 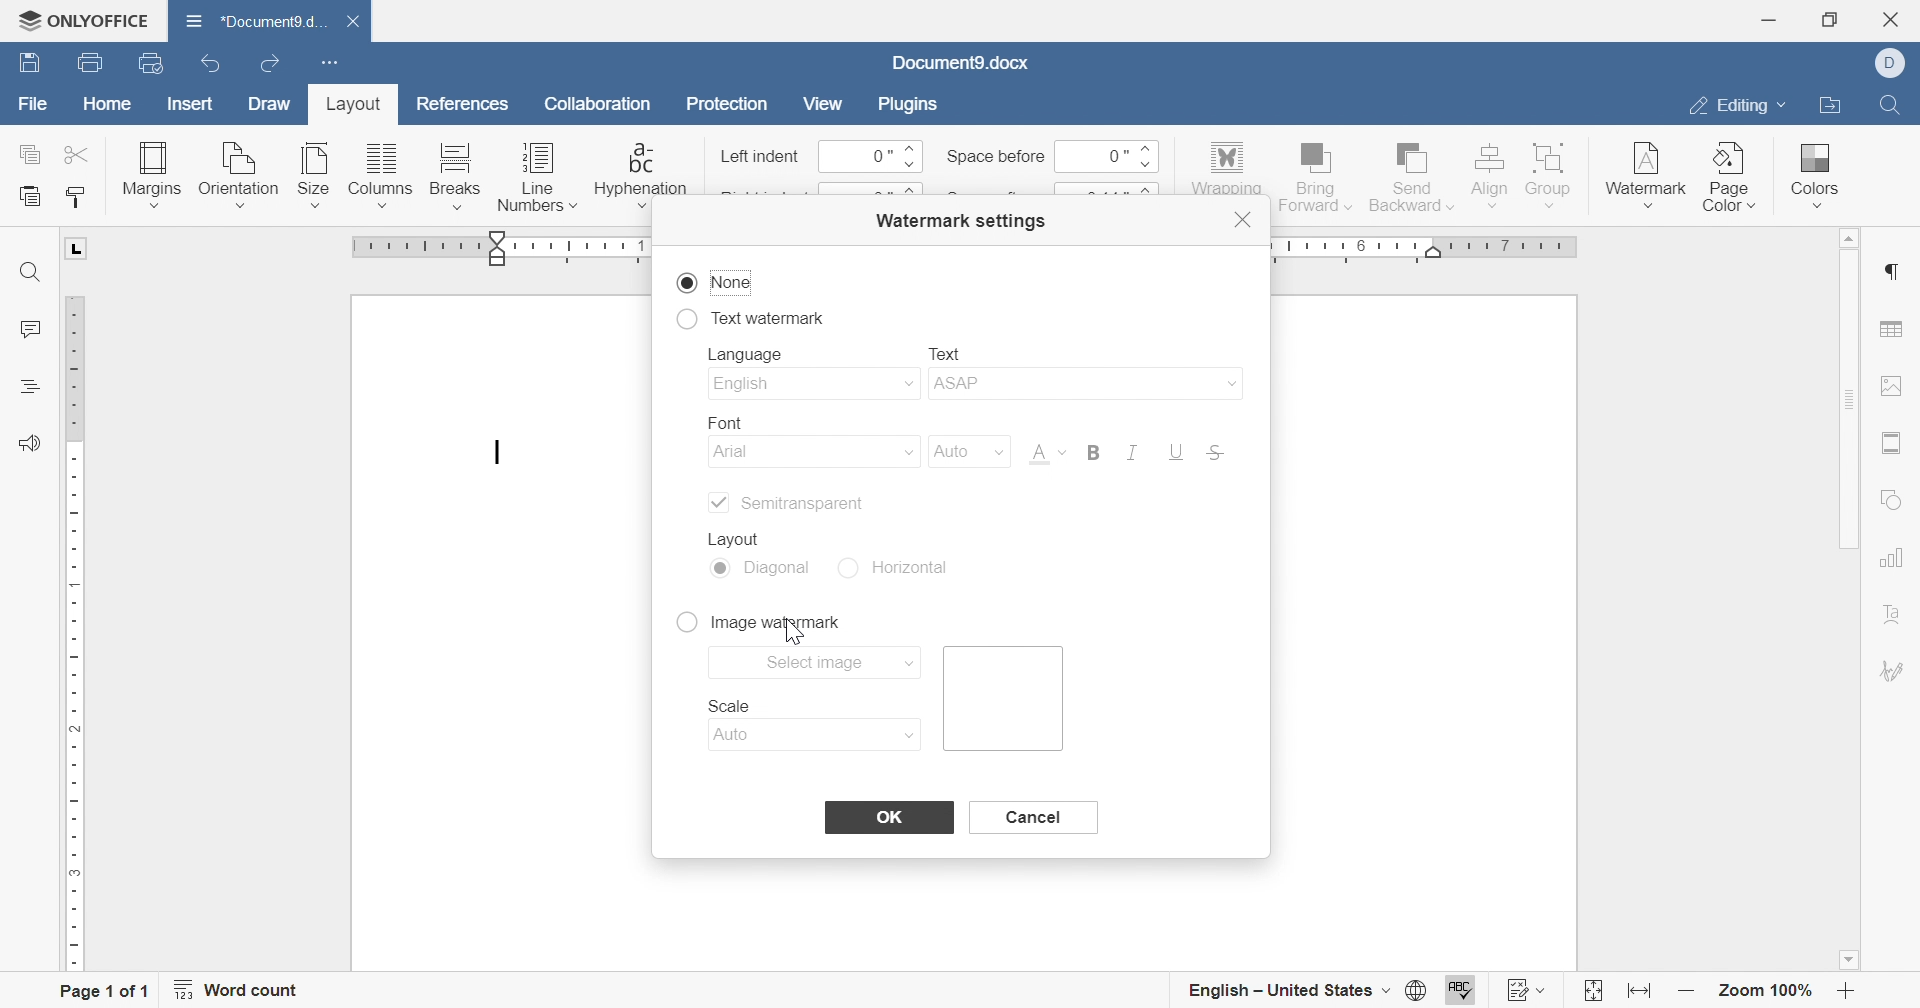 I want to click on align, so click(x=1488, y=173).